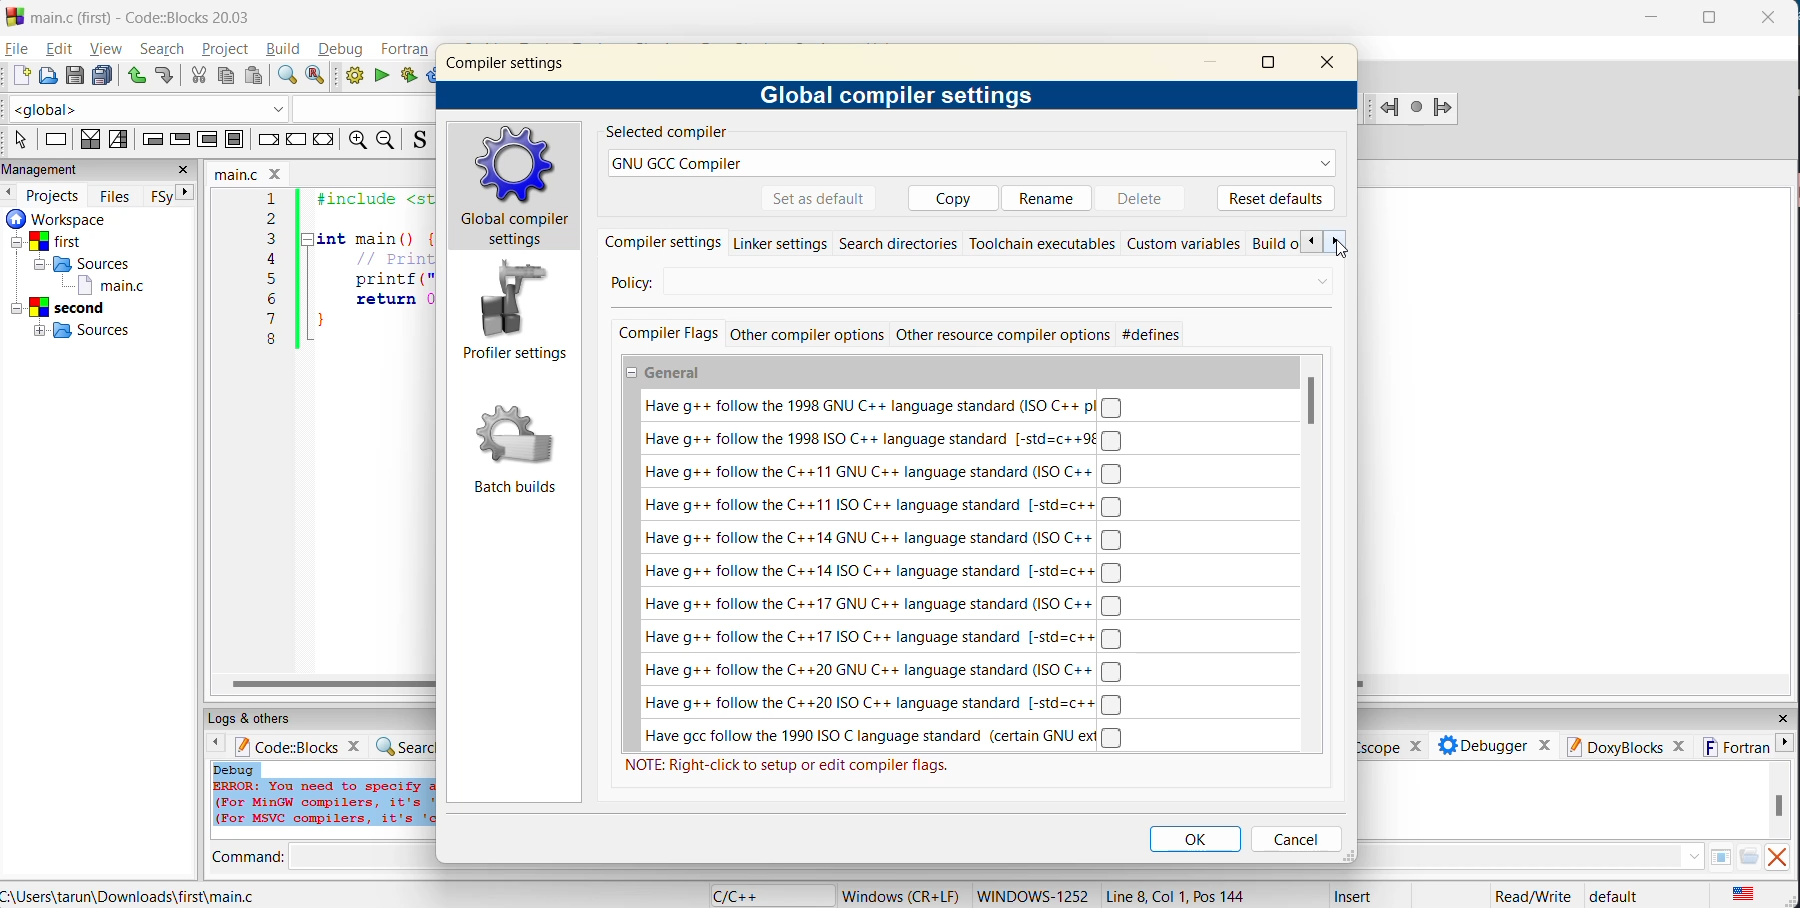  I want to click on run, so click(383, 77).